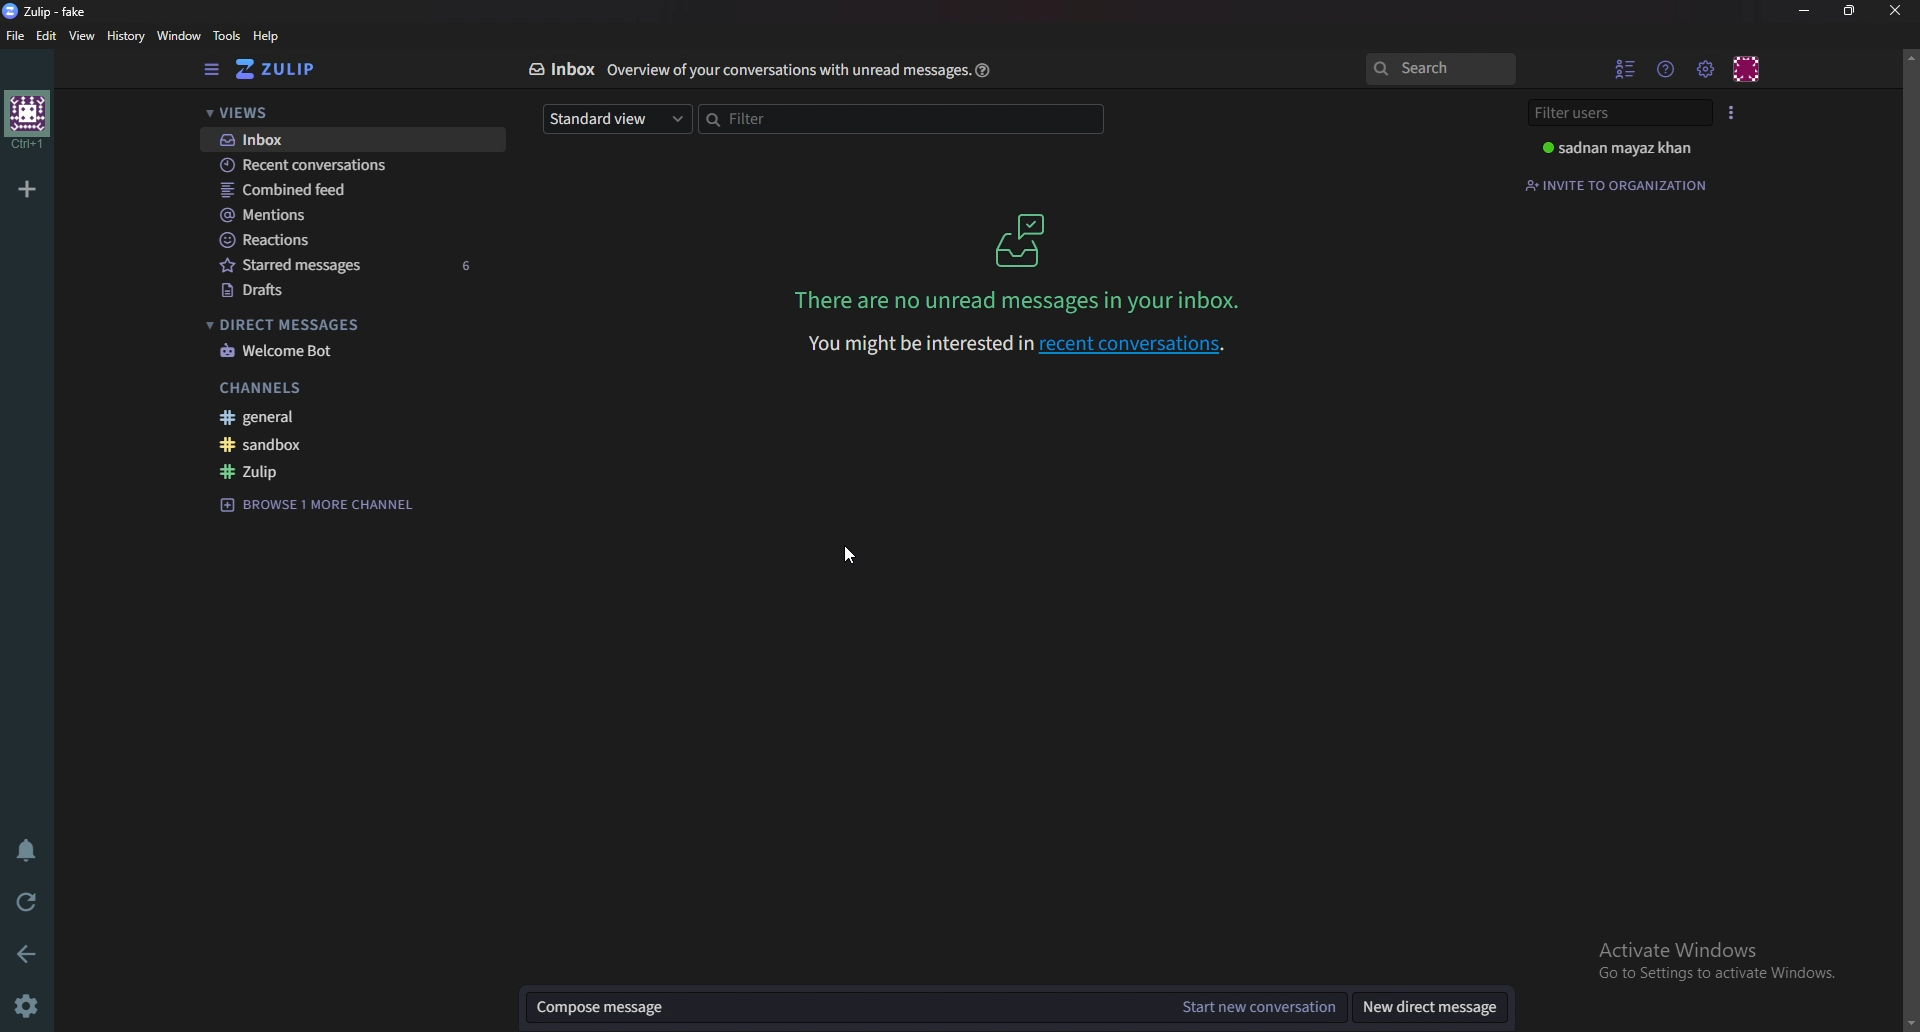 The image size is (1920, 1032). What do you see at coordinates (28, 121) in the screenshot?
I see `home` at bounding box center [28, 121].